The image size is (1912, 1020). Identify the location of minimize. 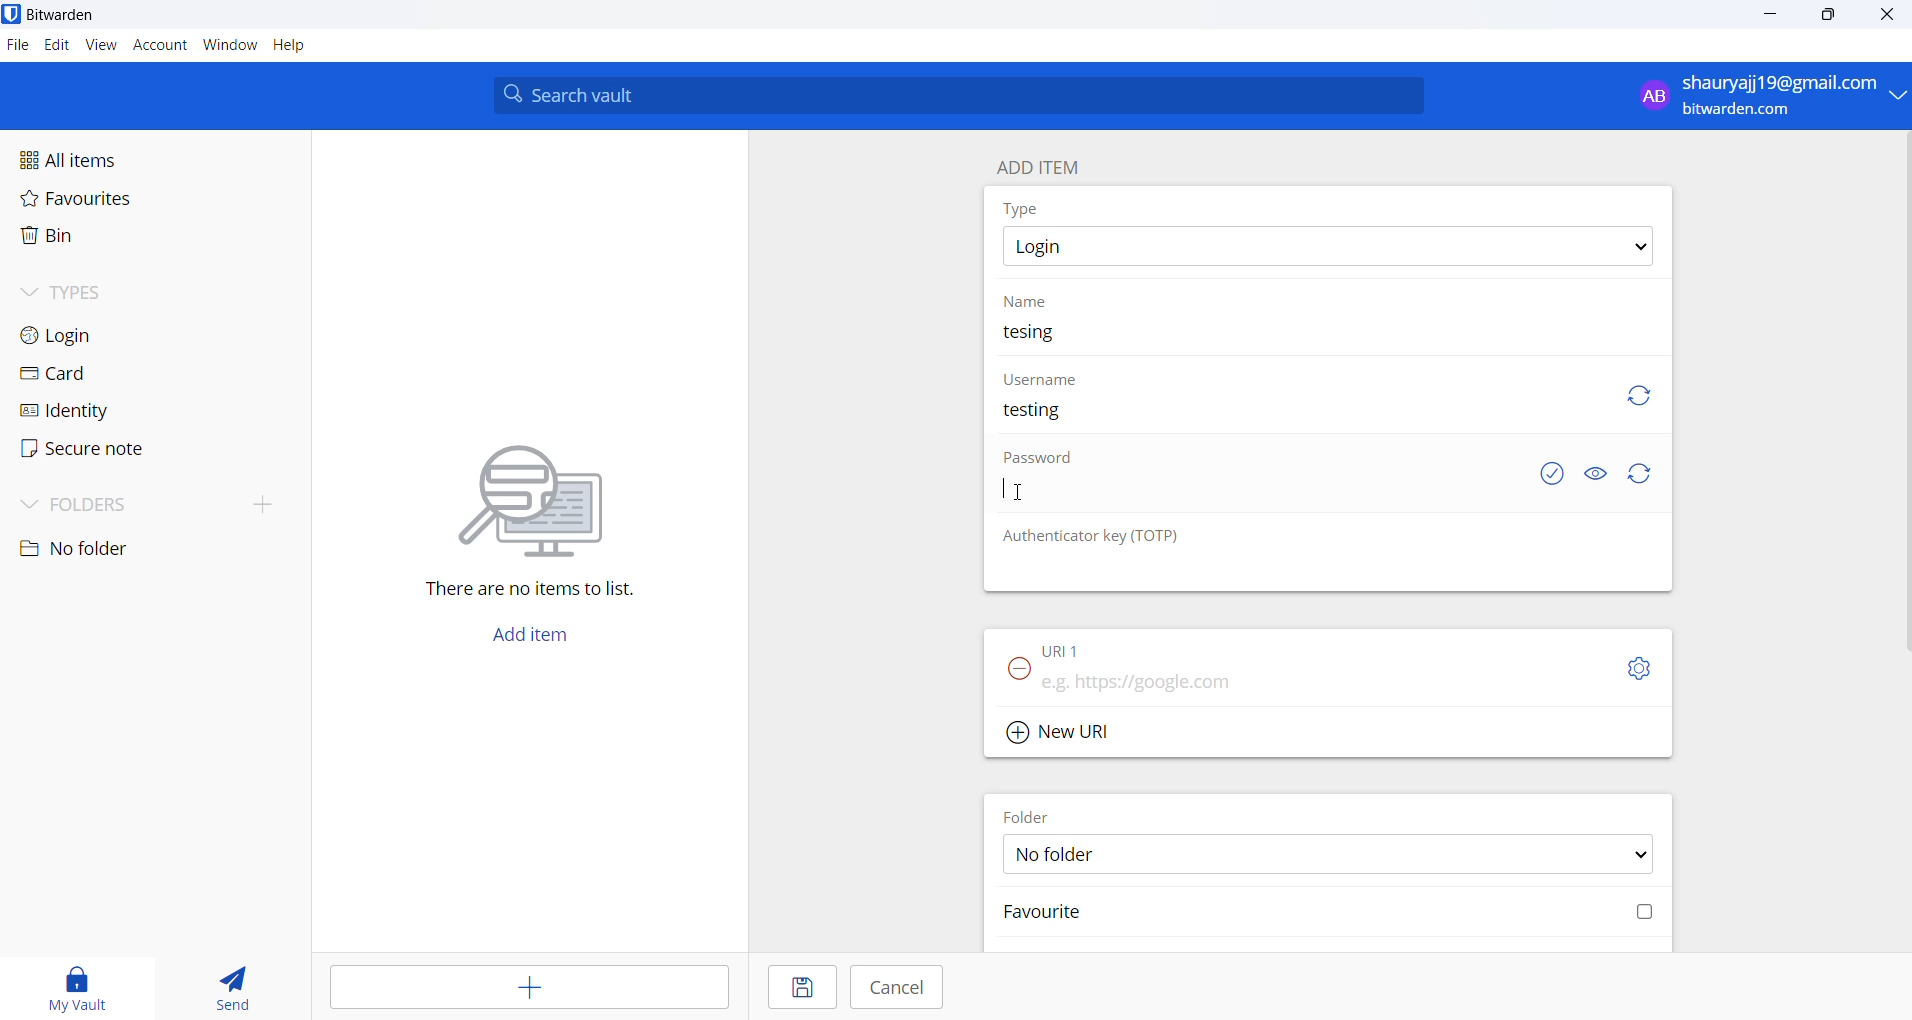
(1773, 16).